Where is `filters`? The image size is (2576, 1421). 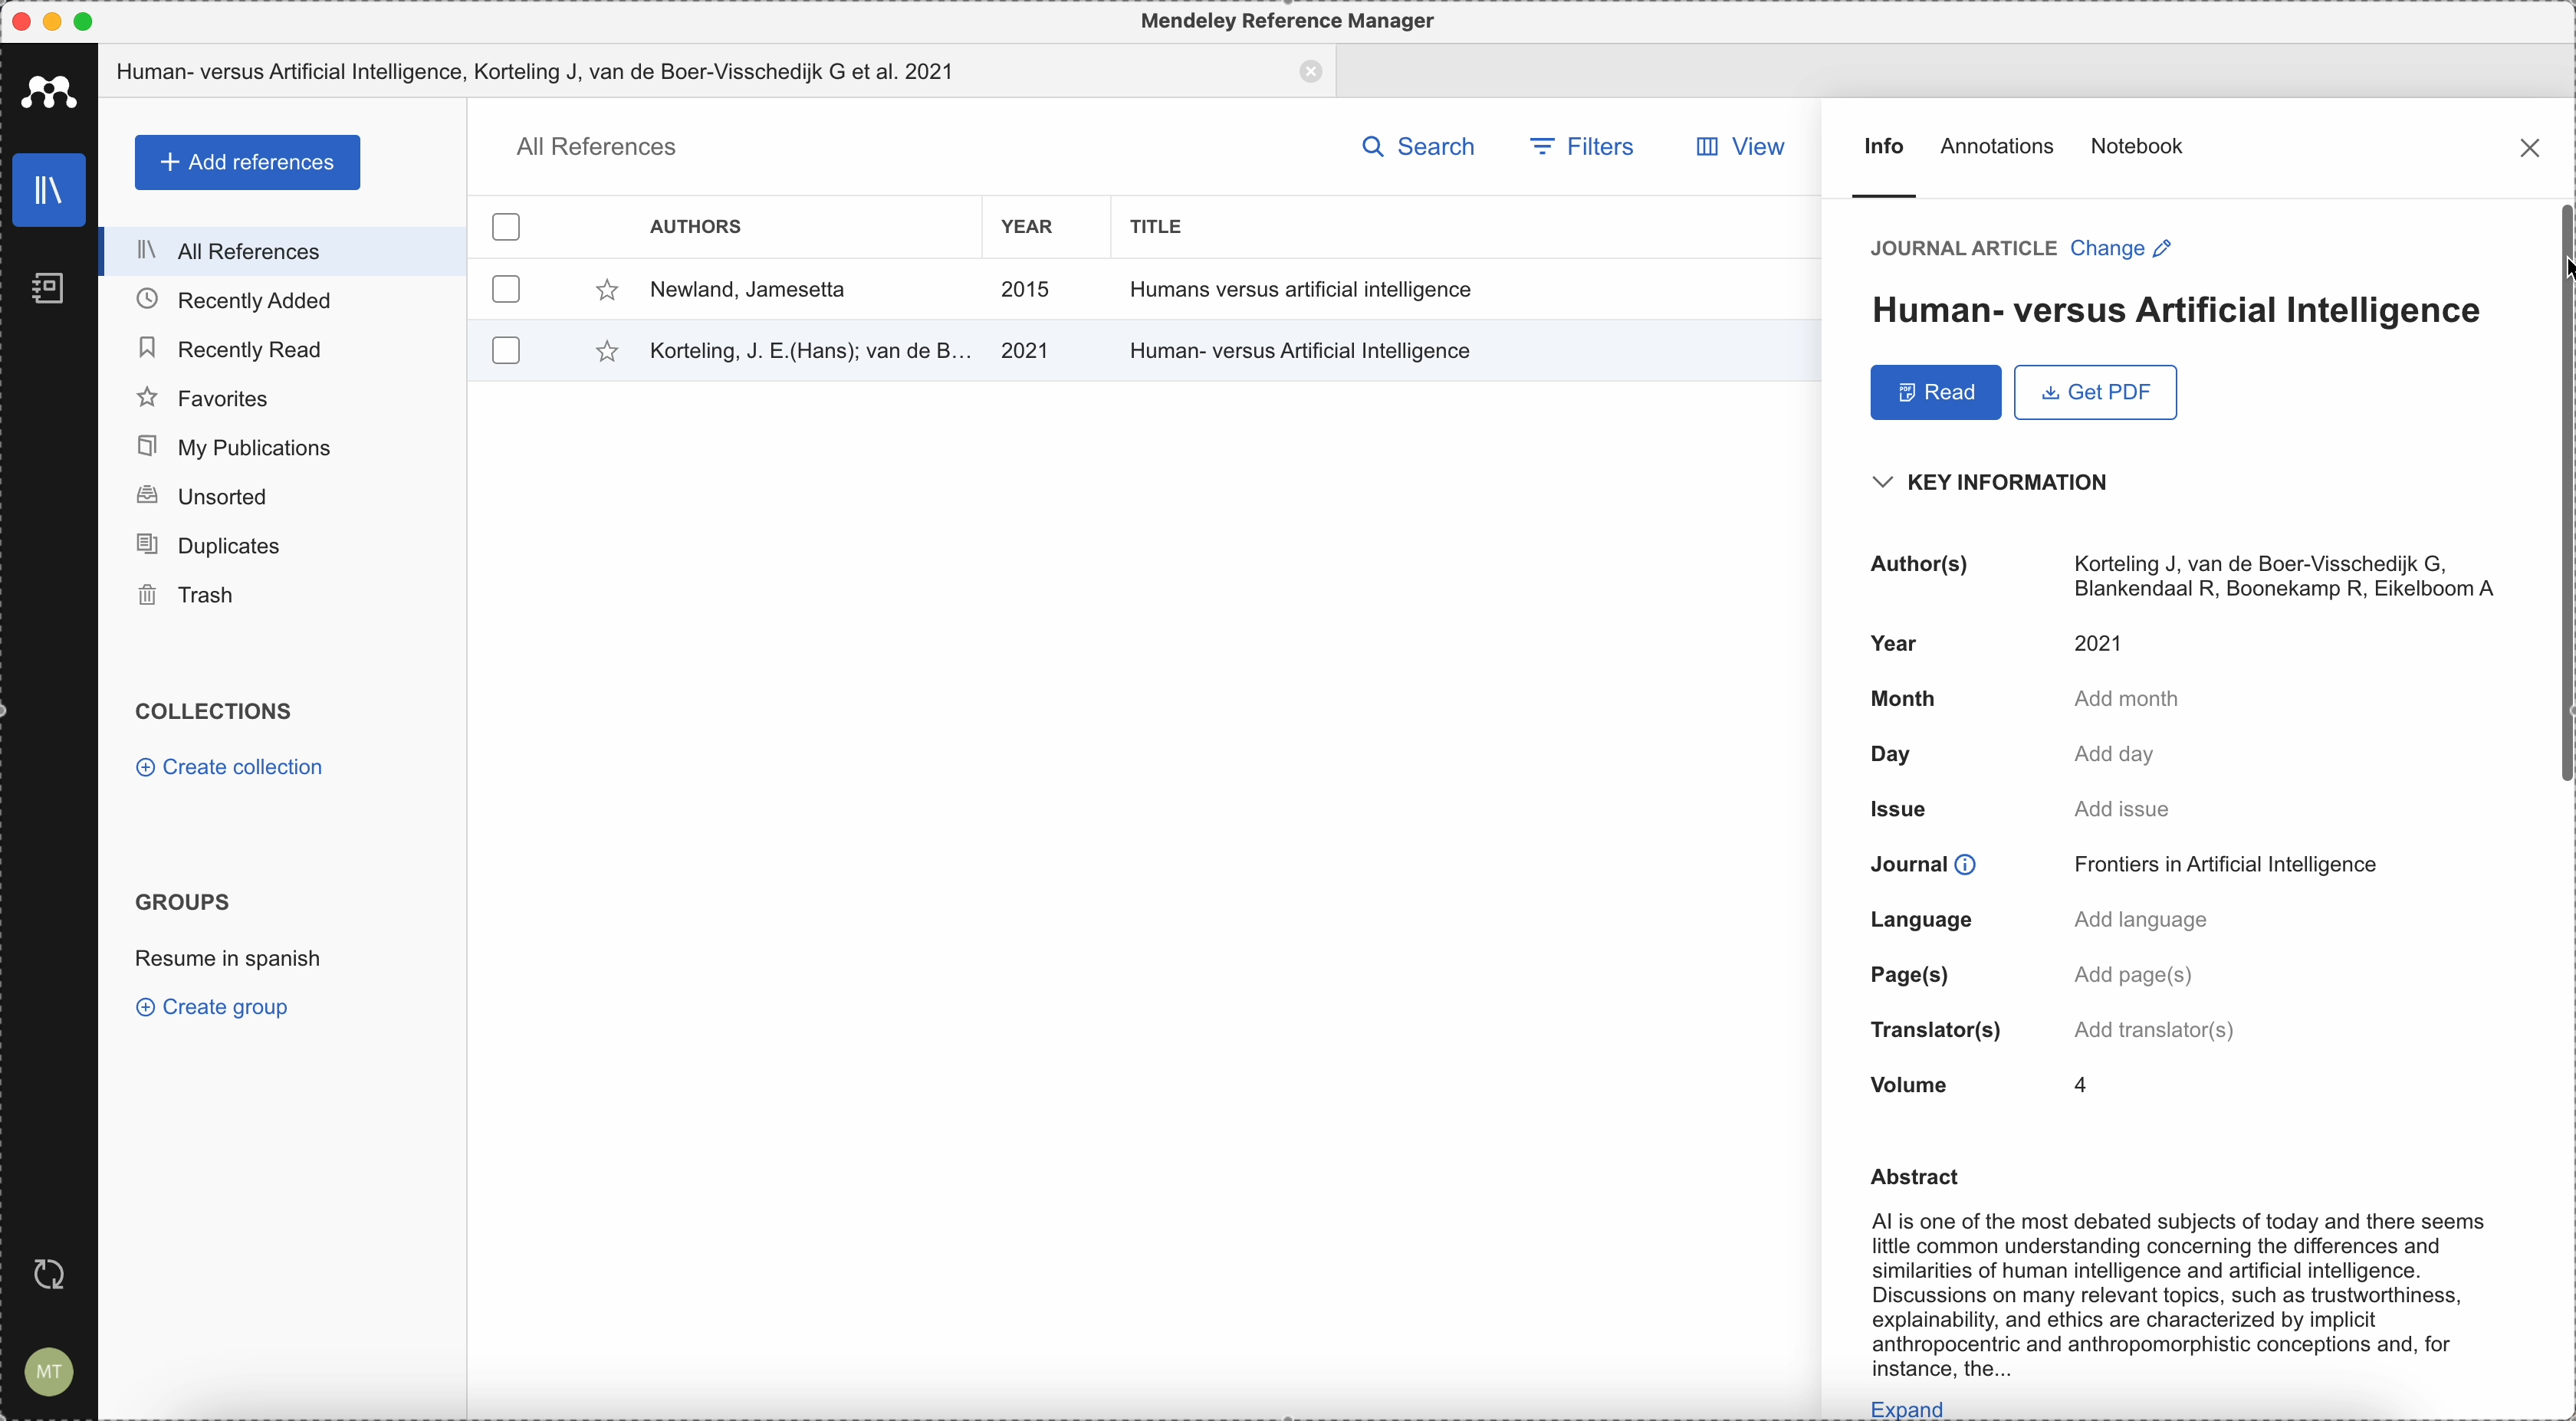
filters is located at coordinates (1580, 144).